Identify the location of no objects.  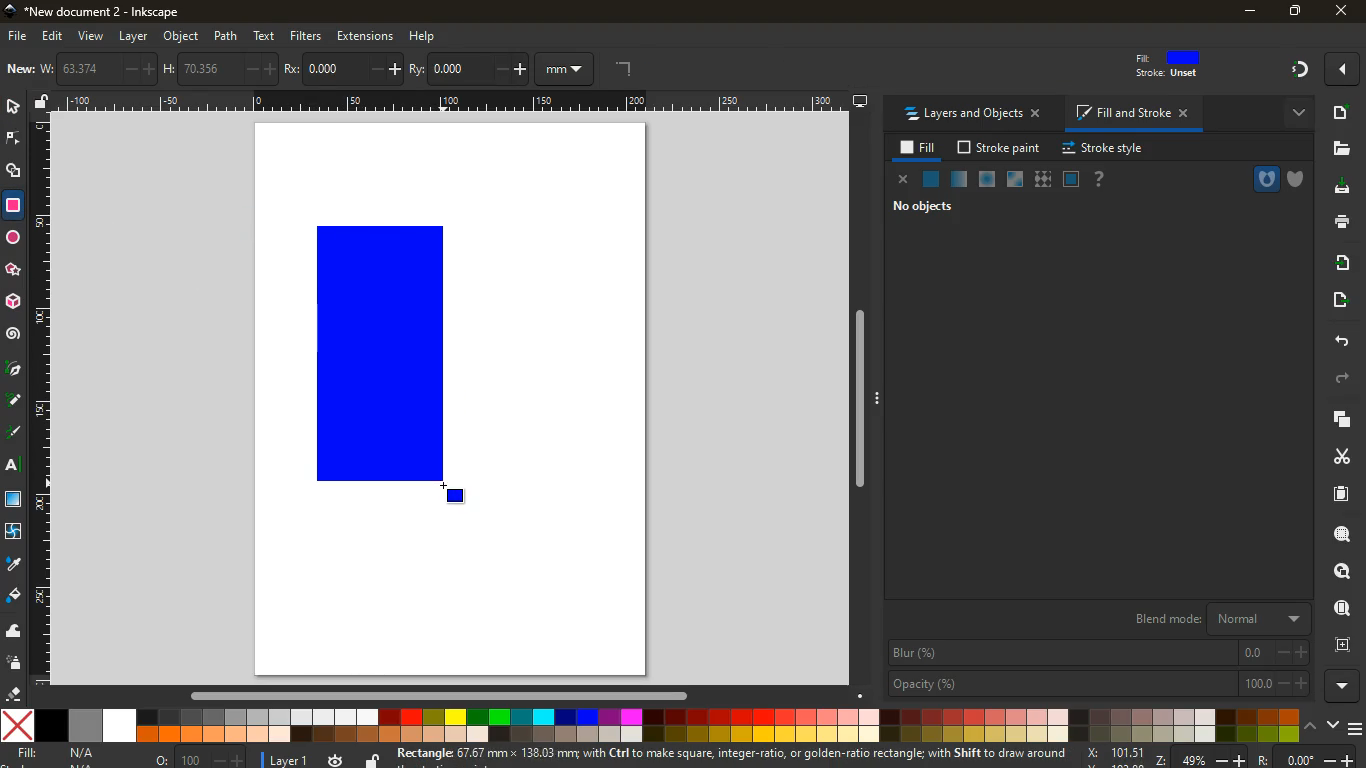
(931, 208).